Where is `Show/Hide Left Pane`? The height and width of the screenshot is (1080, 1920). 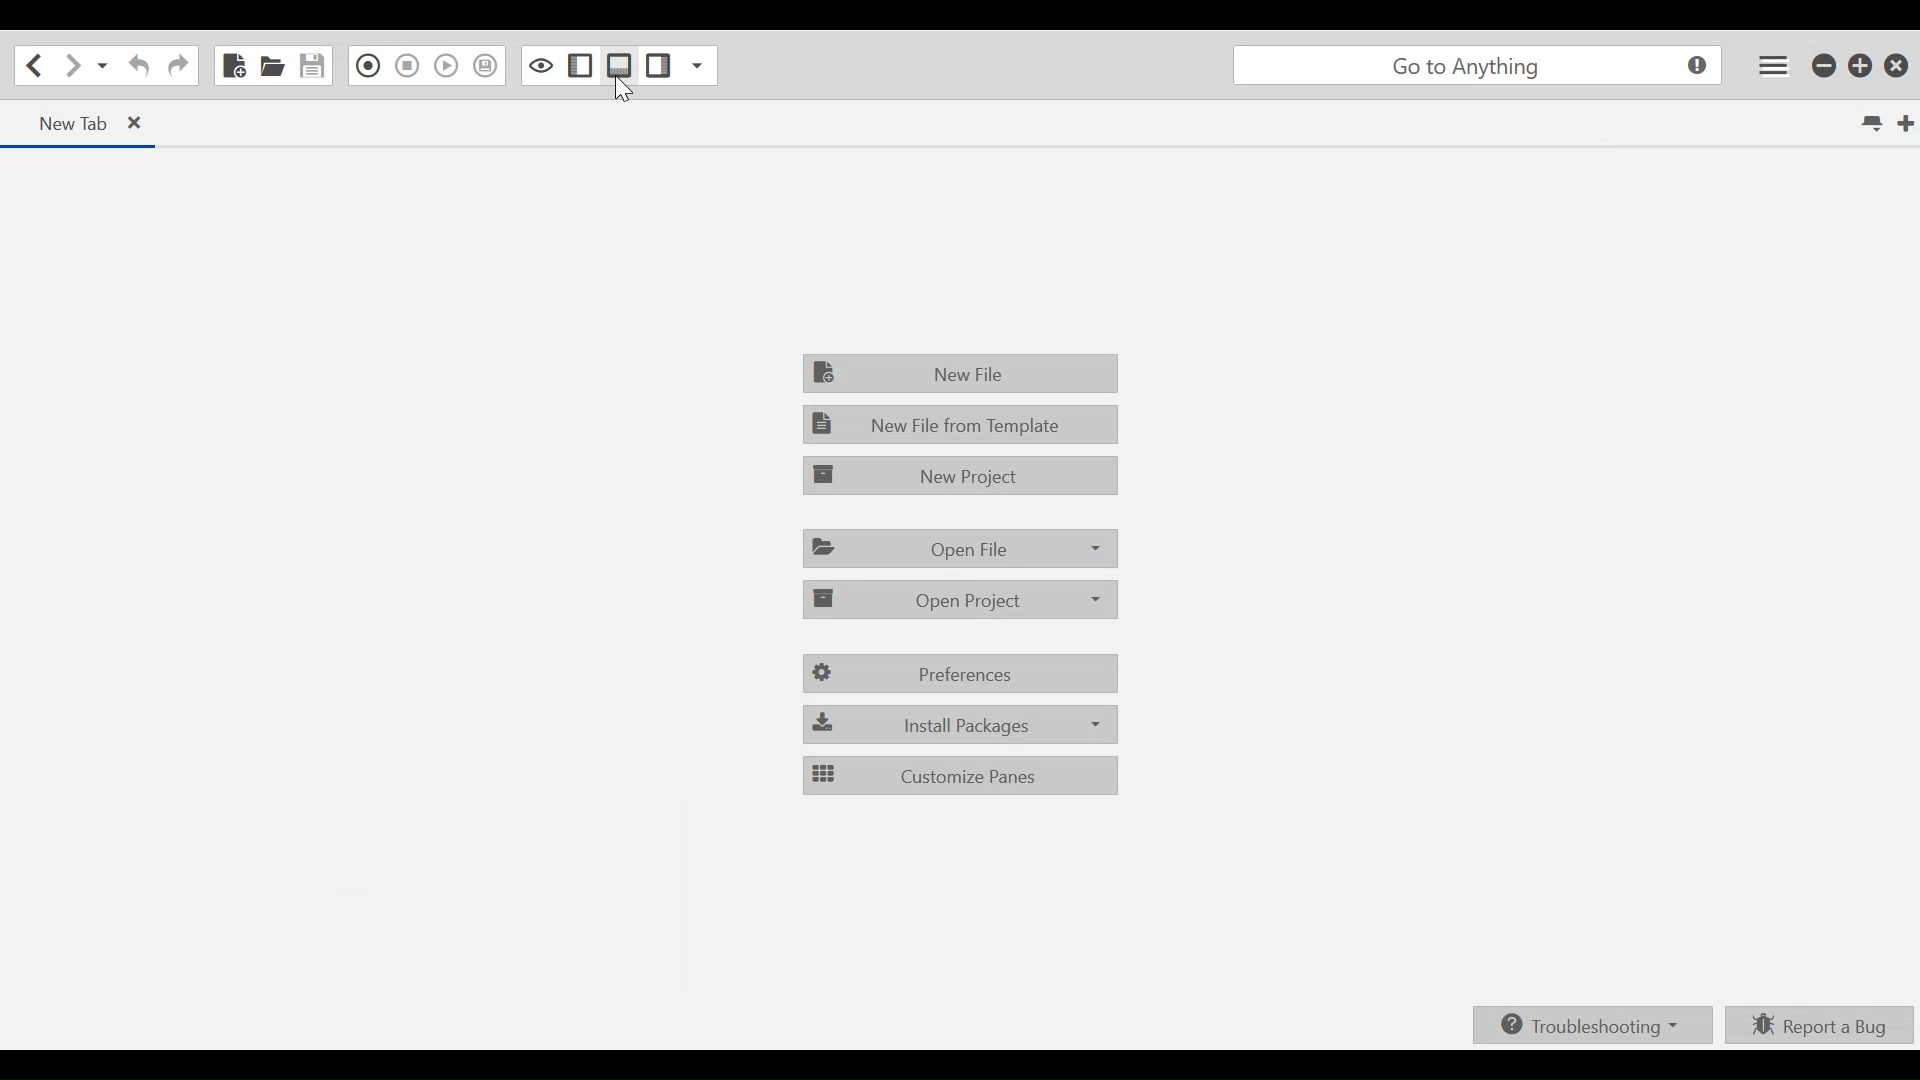 Show/Hide Left Pane is located at coordinates (581, 66).